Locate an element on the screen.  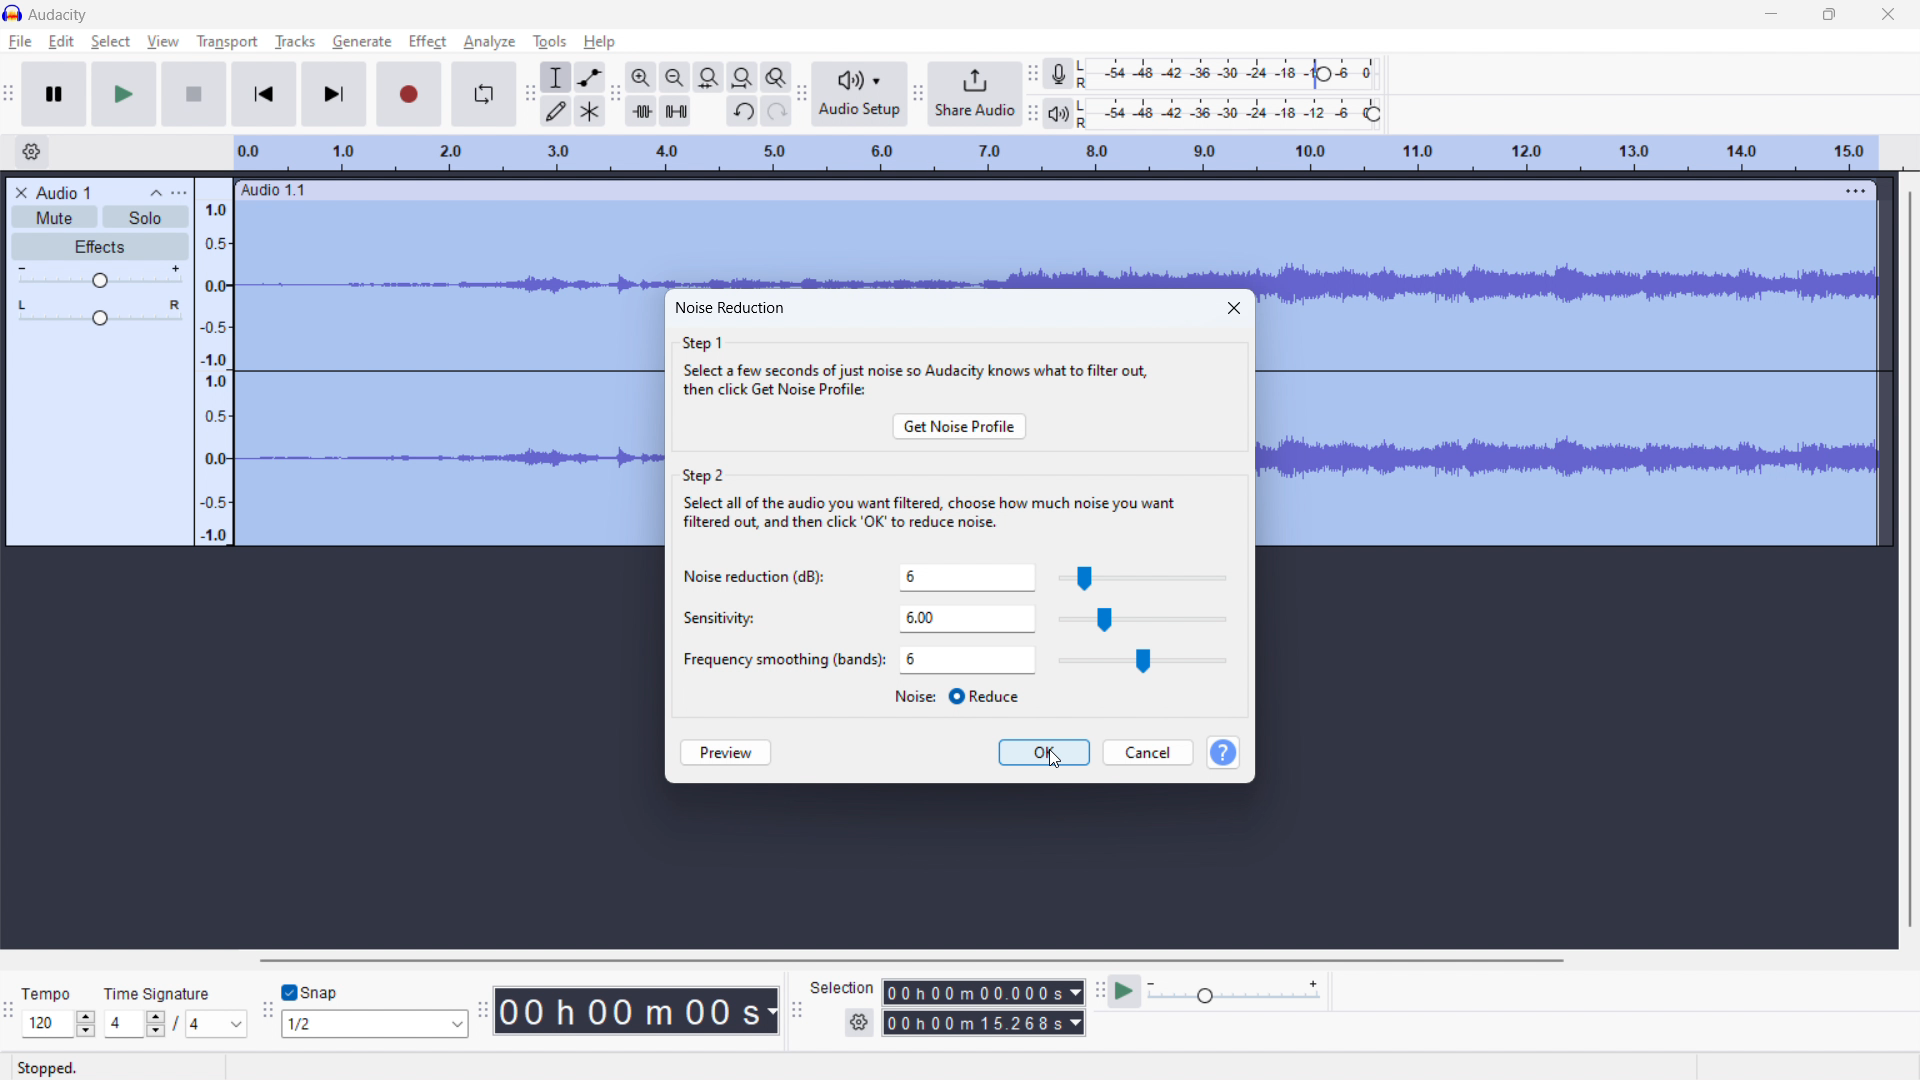
title is located at coordinates (62, 192).